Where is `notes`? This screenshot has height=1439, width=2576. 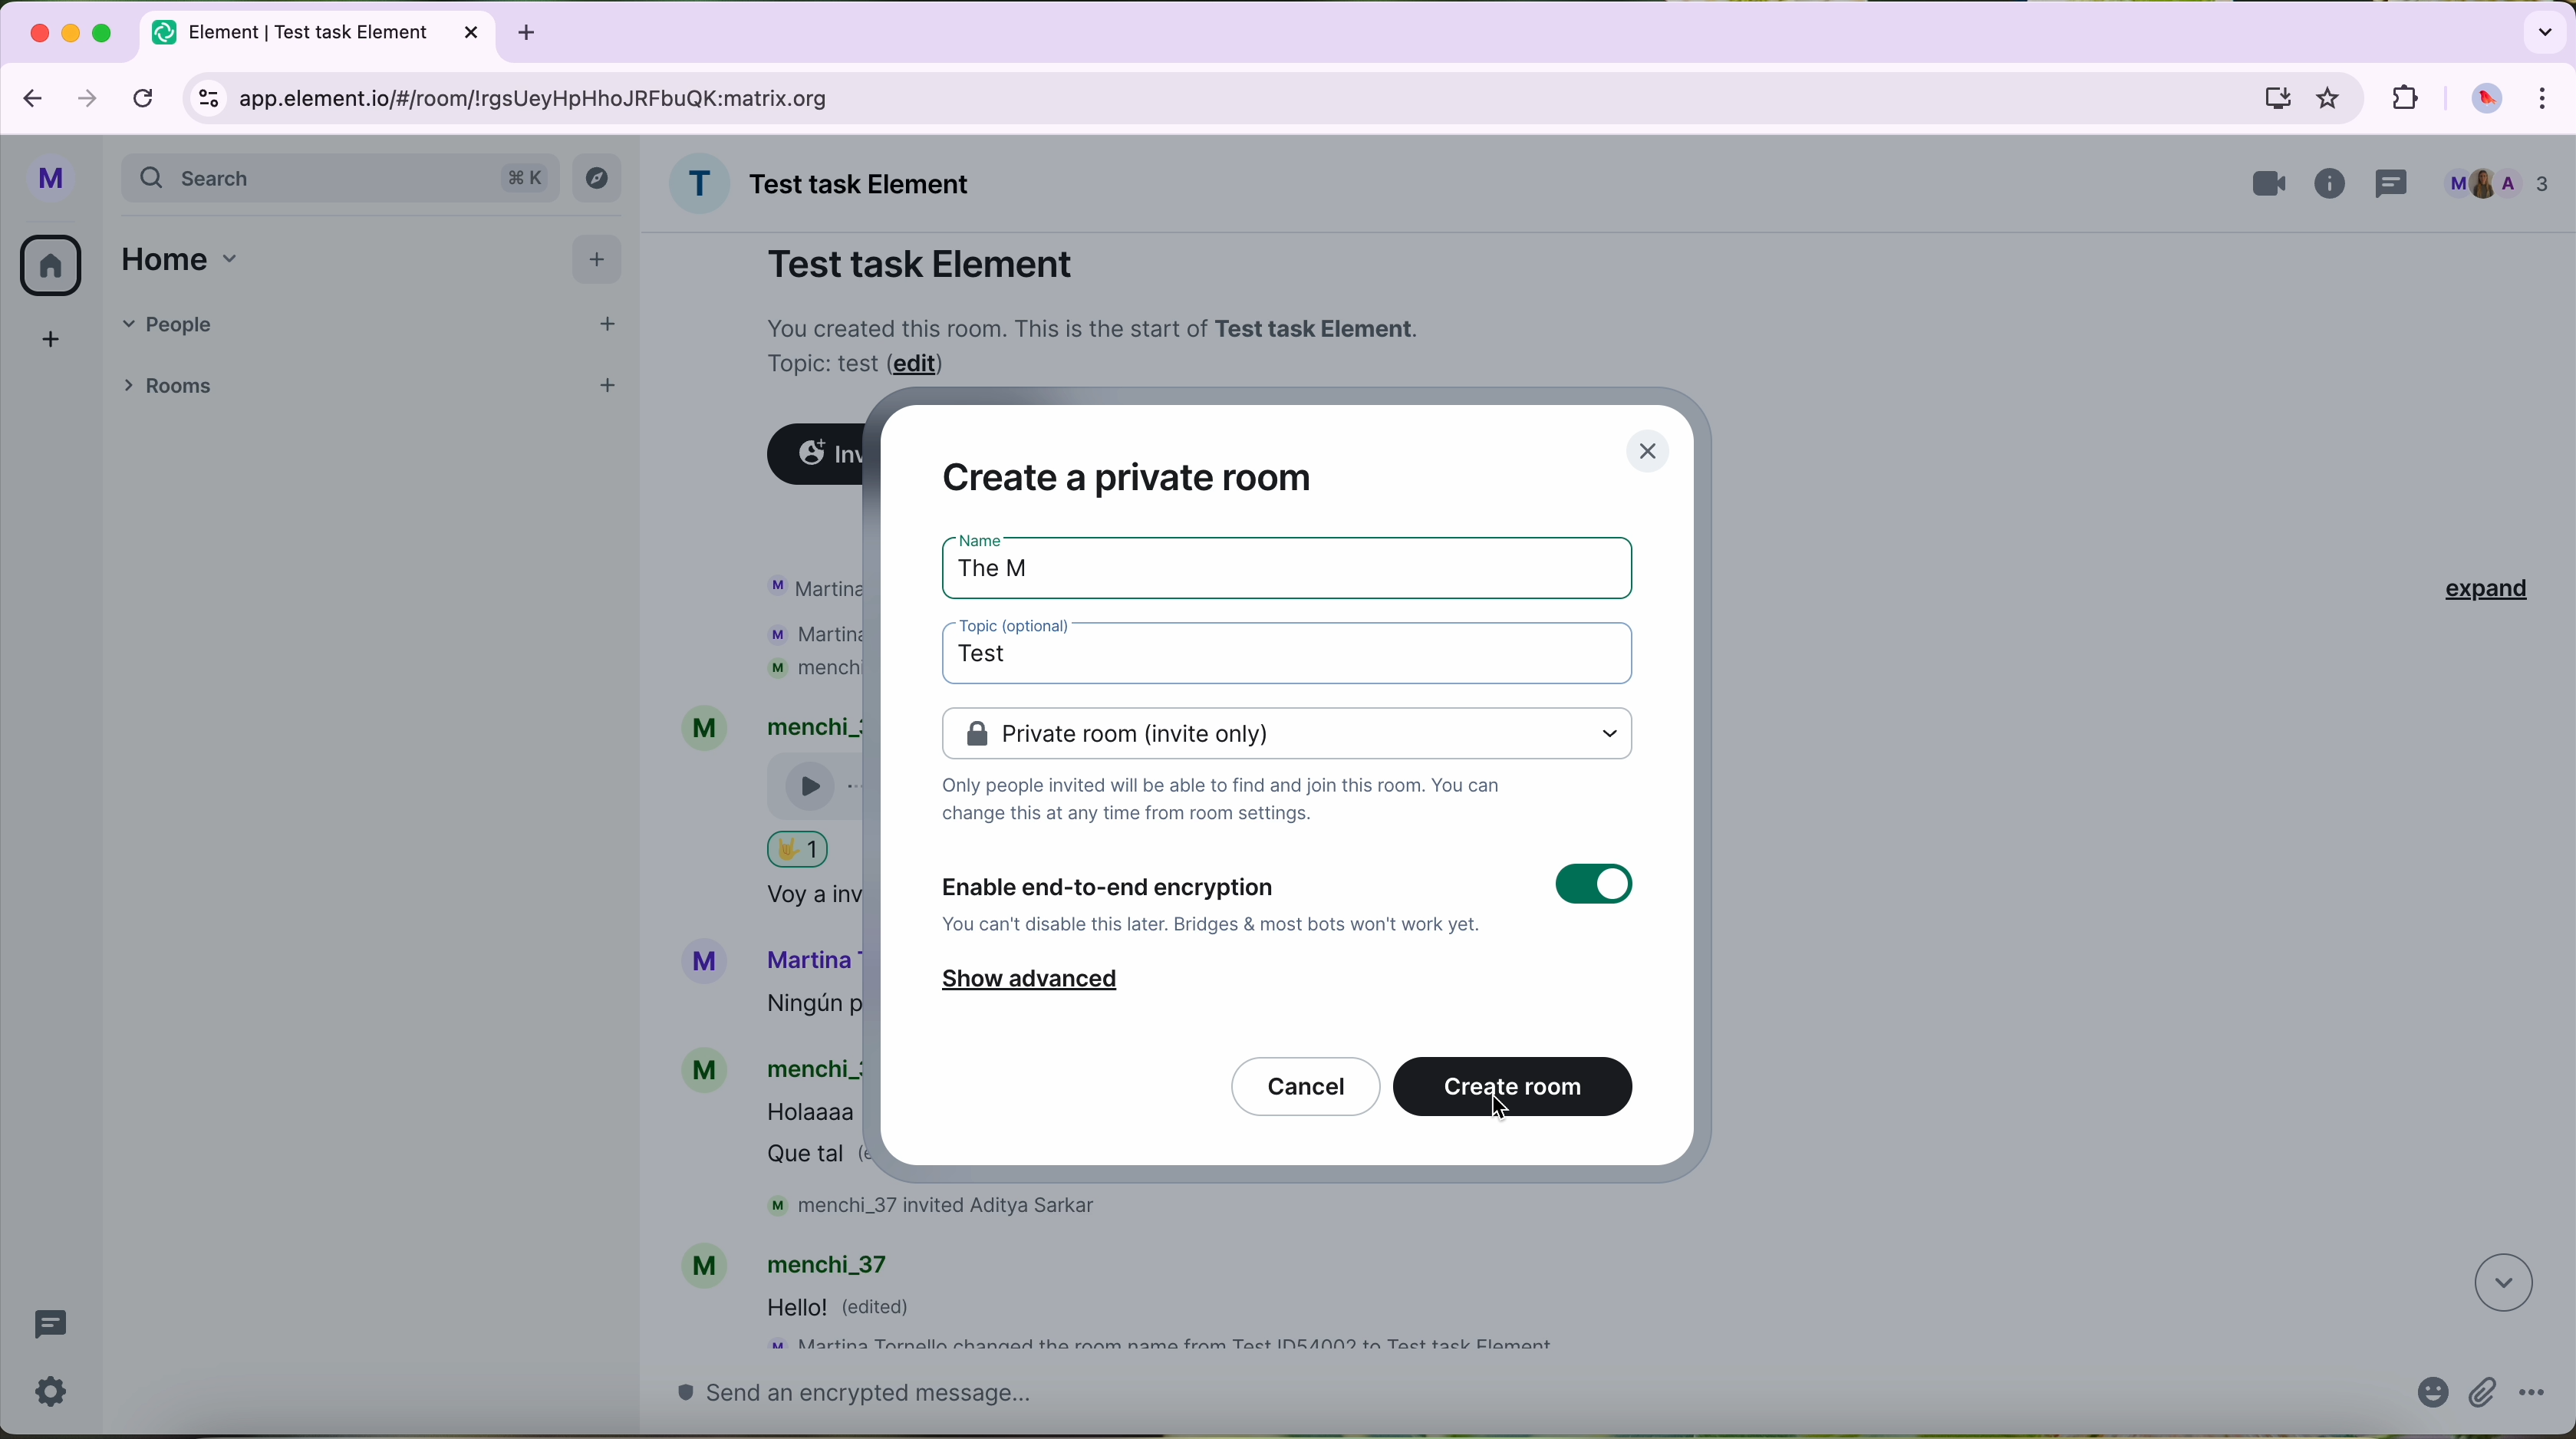 notes is located at coordinates (1223, 806).